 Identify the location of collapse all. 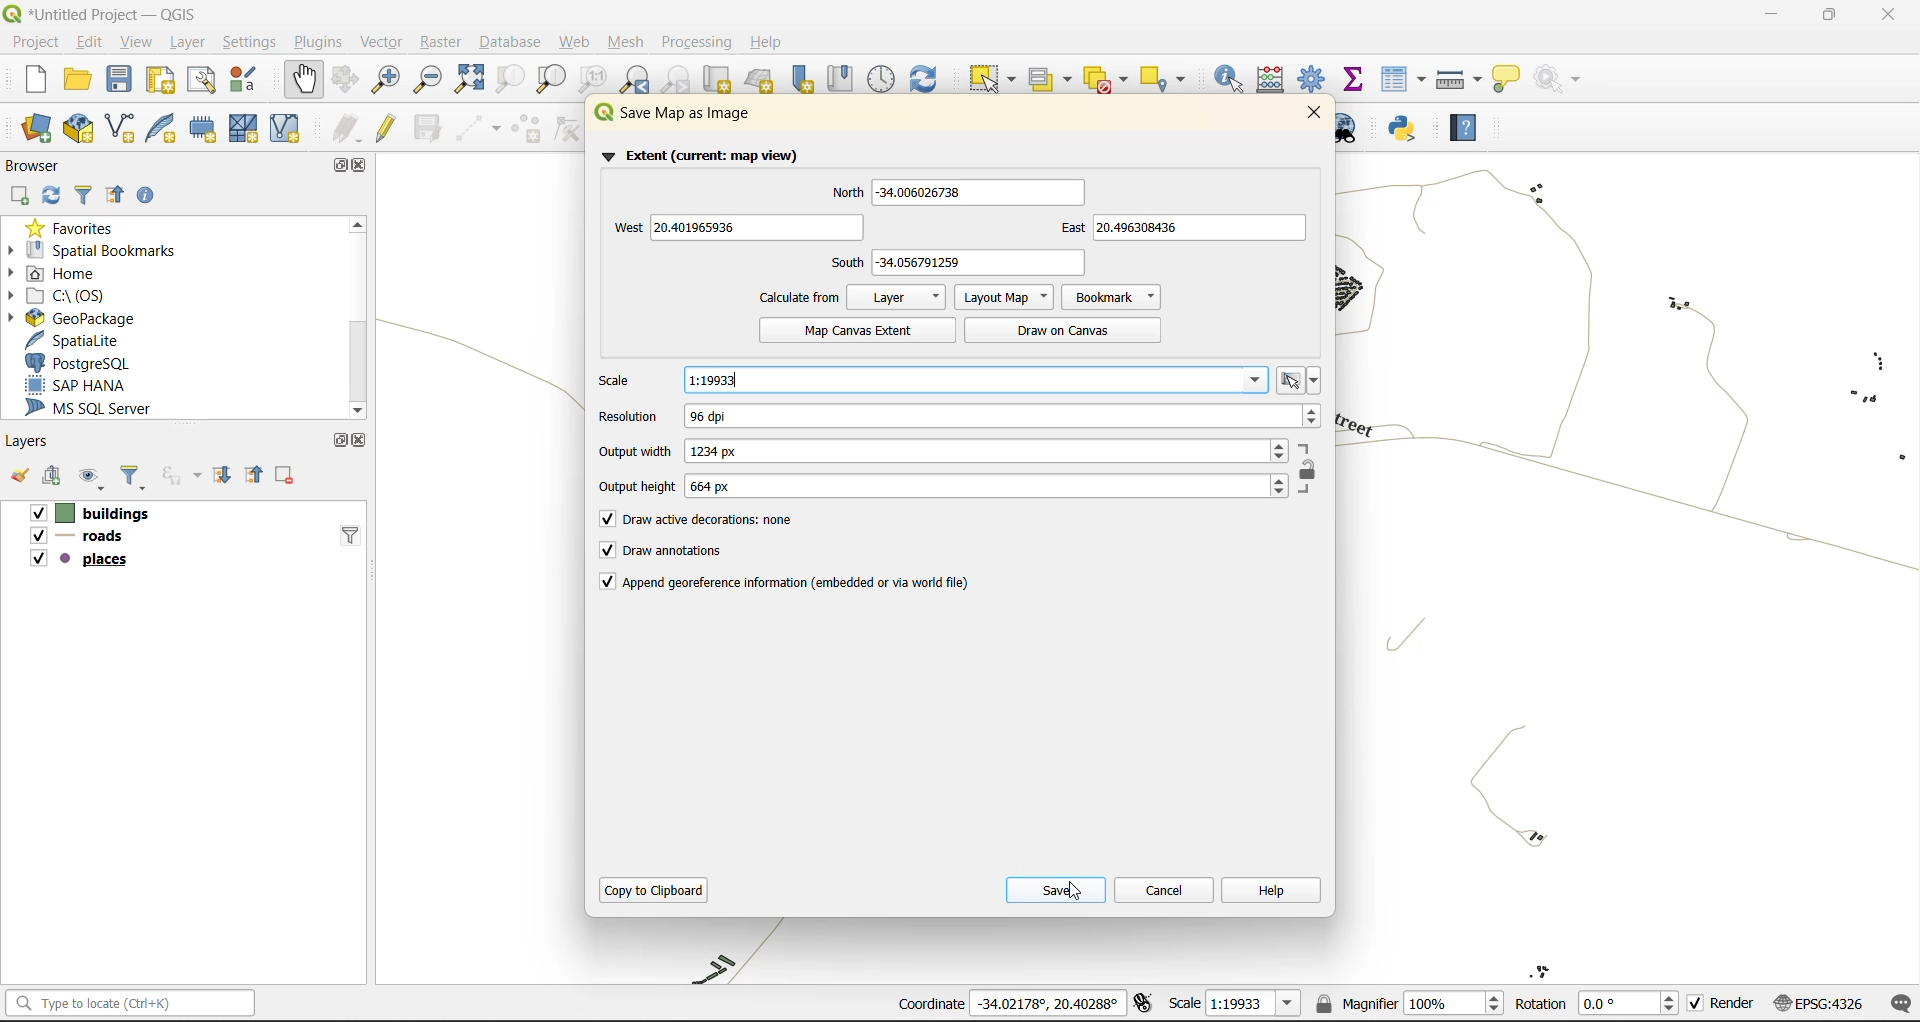
(253, 477).